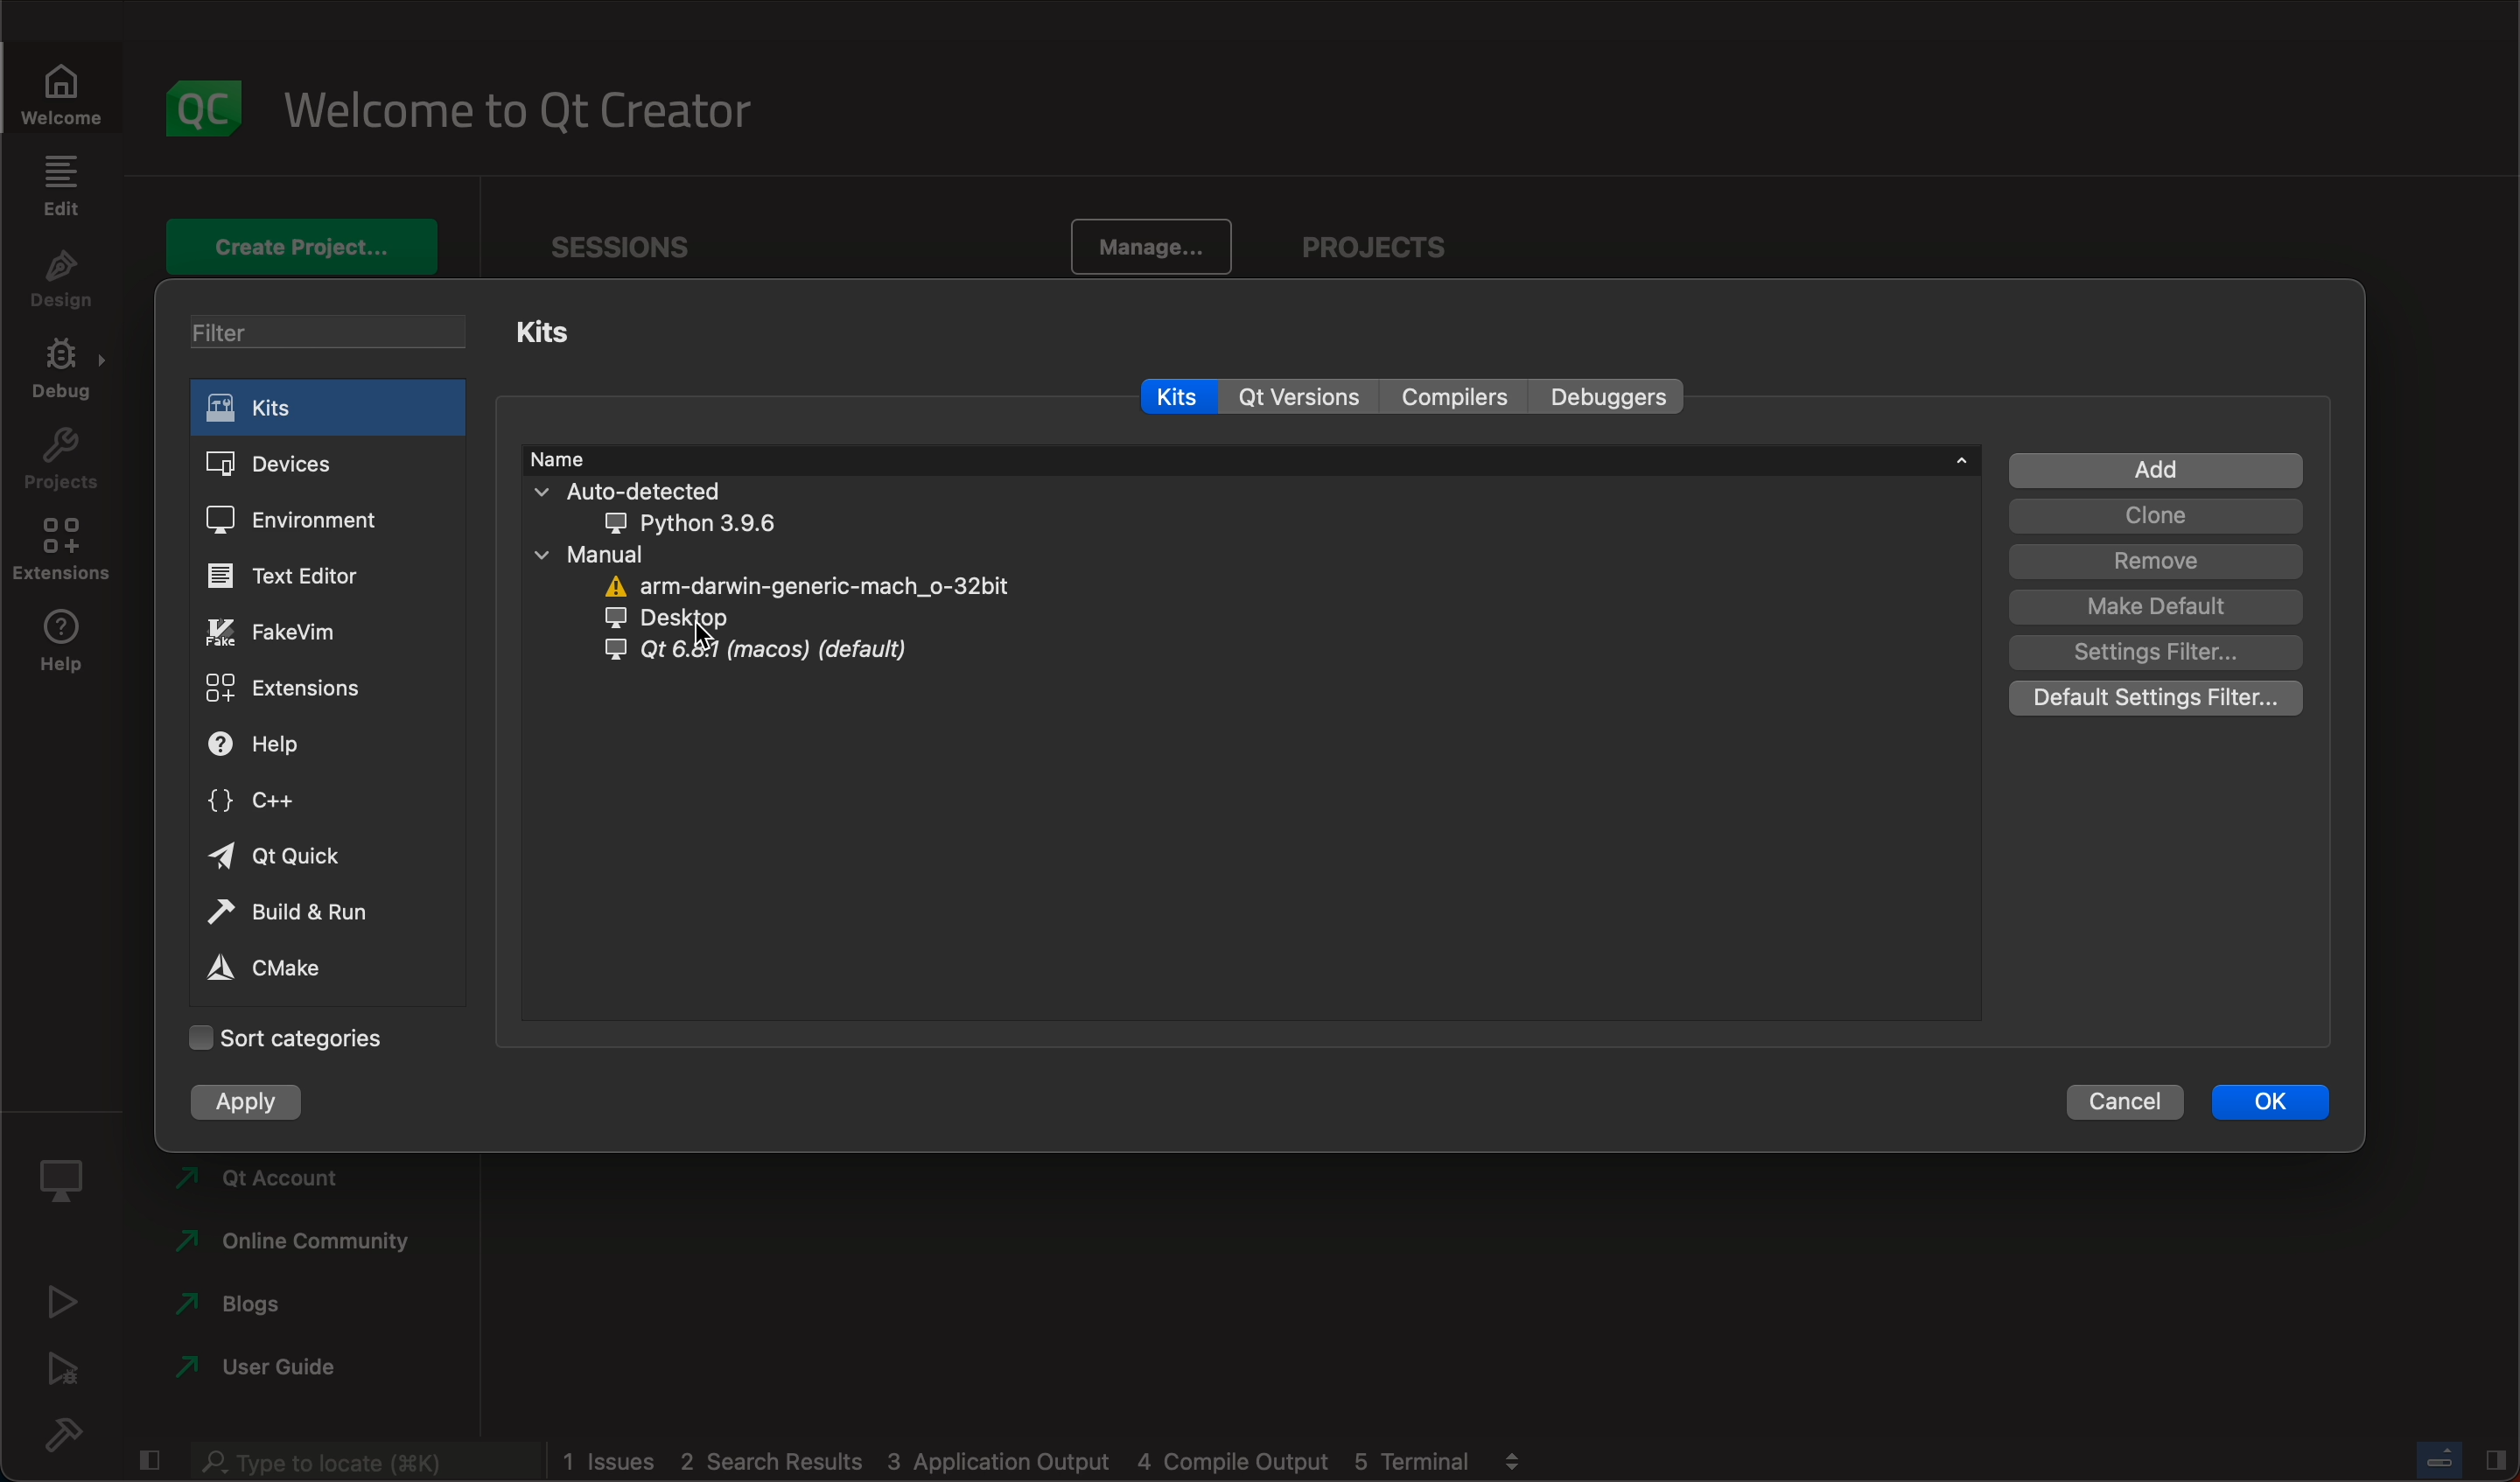  I want to click on filter, so click(333, 331).